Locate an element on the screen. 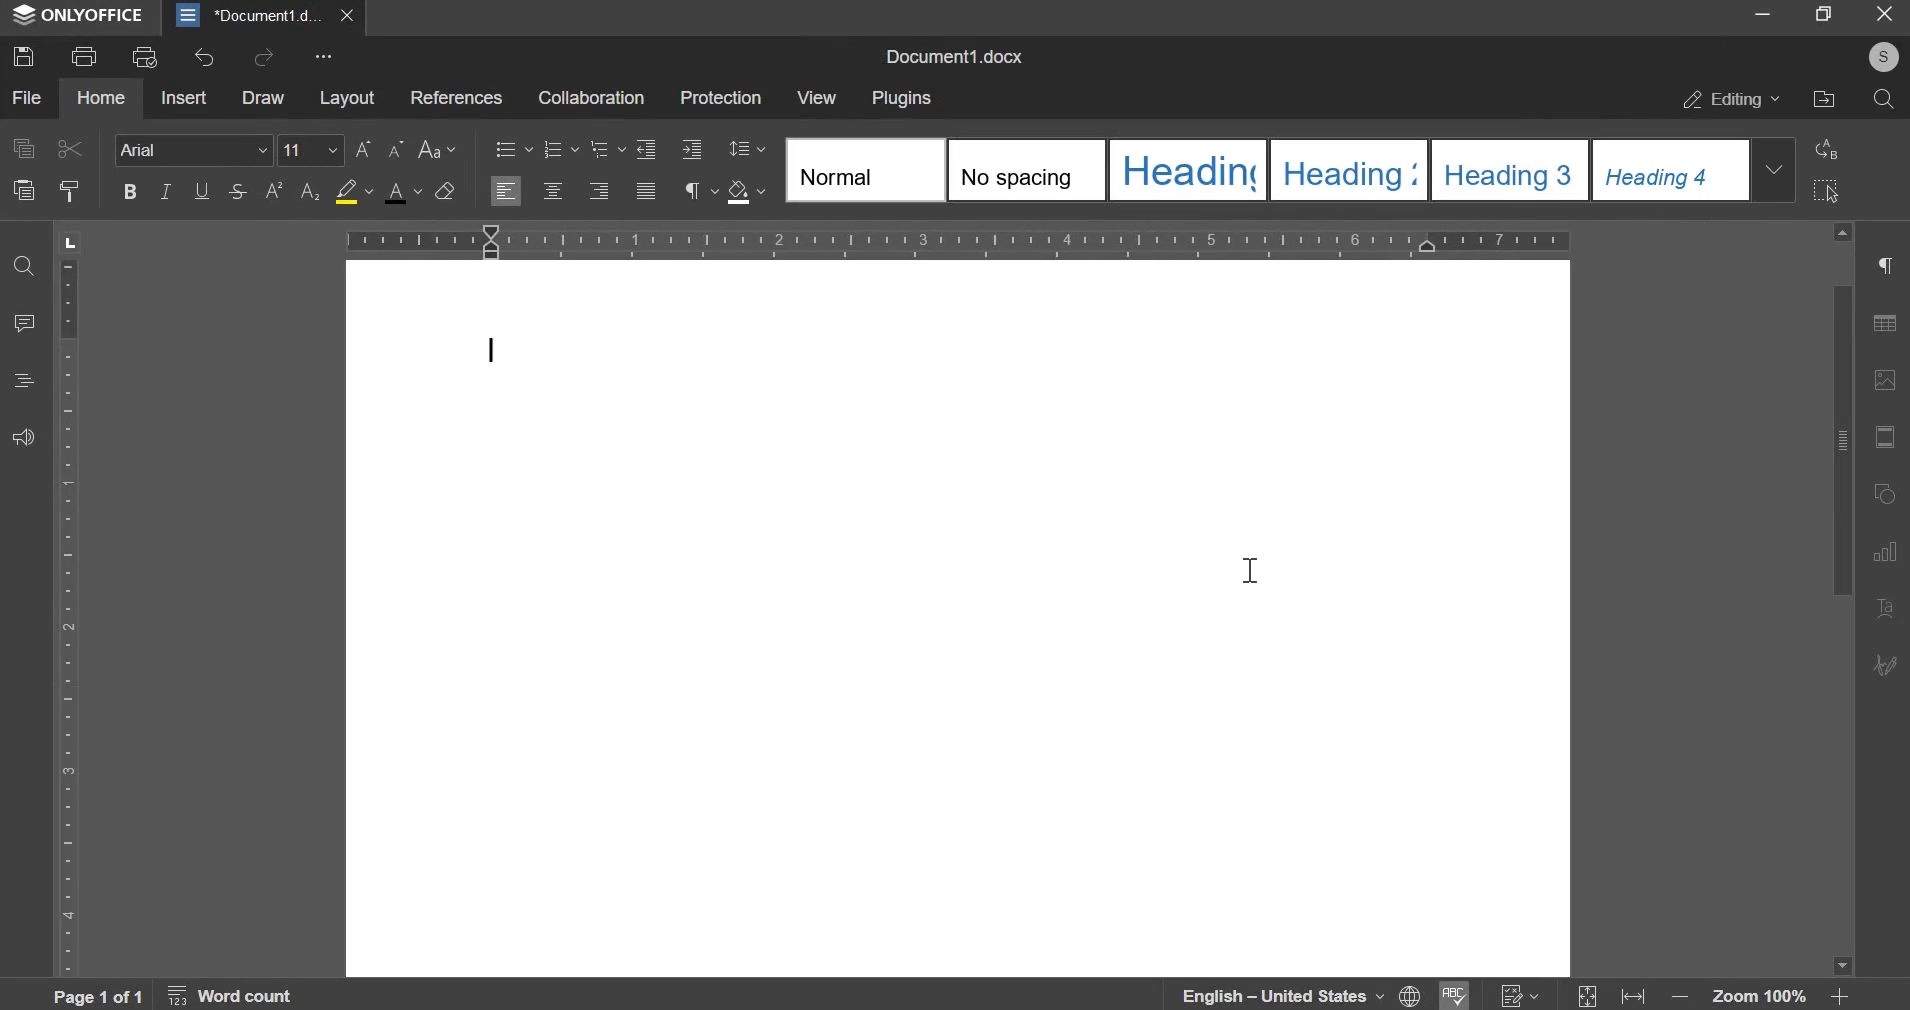 This screenshot has height=1010, width=1910. editing is located at coordinates (1736, 103).